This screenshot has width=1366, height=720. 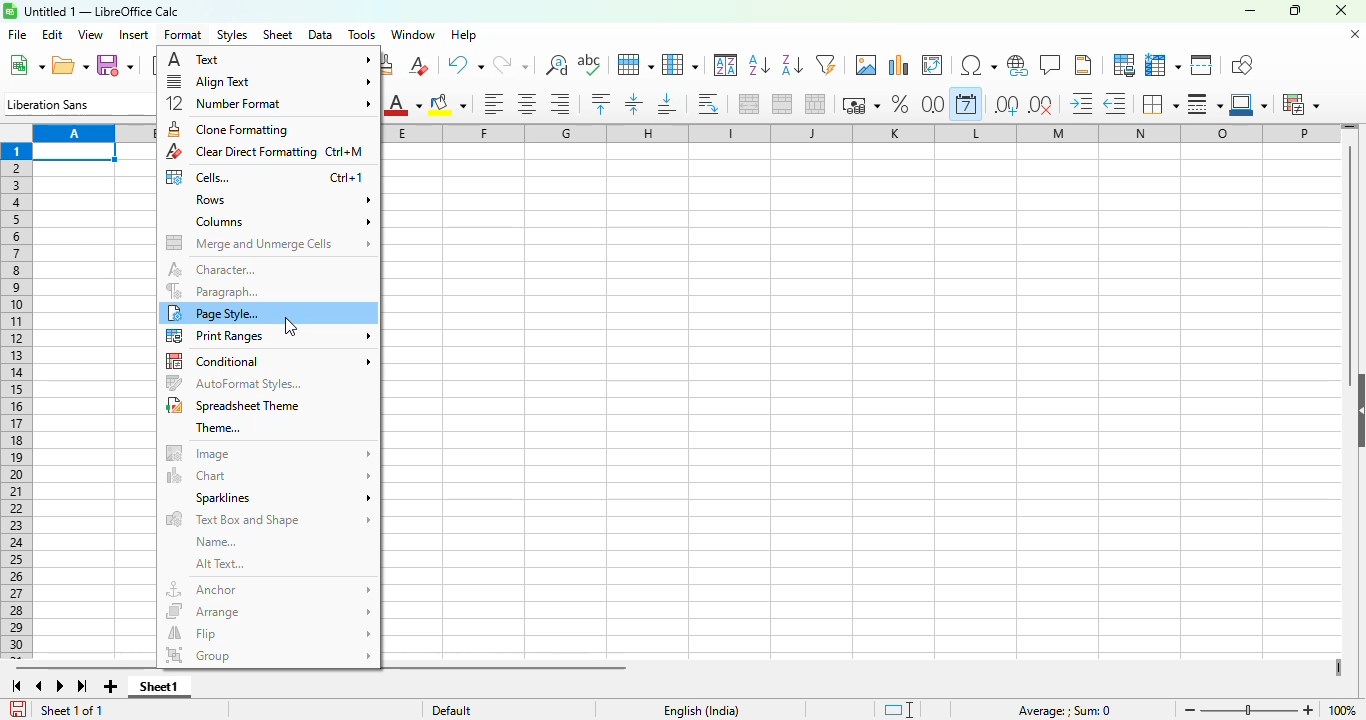 What do you see at coordinates (560, 104) in the screenshot?
I see `align right` at bounding box center [560, 104].